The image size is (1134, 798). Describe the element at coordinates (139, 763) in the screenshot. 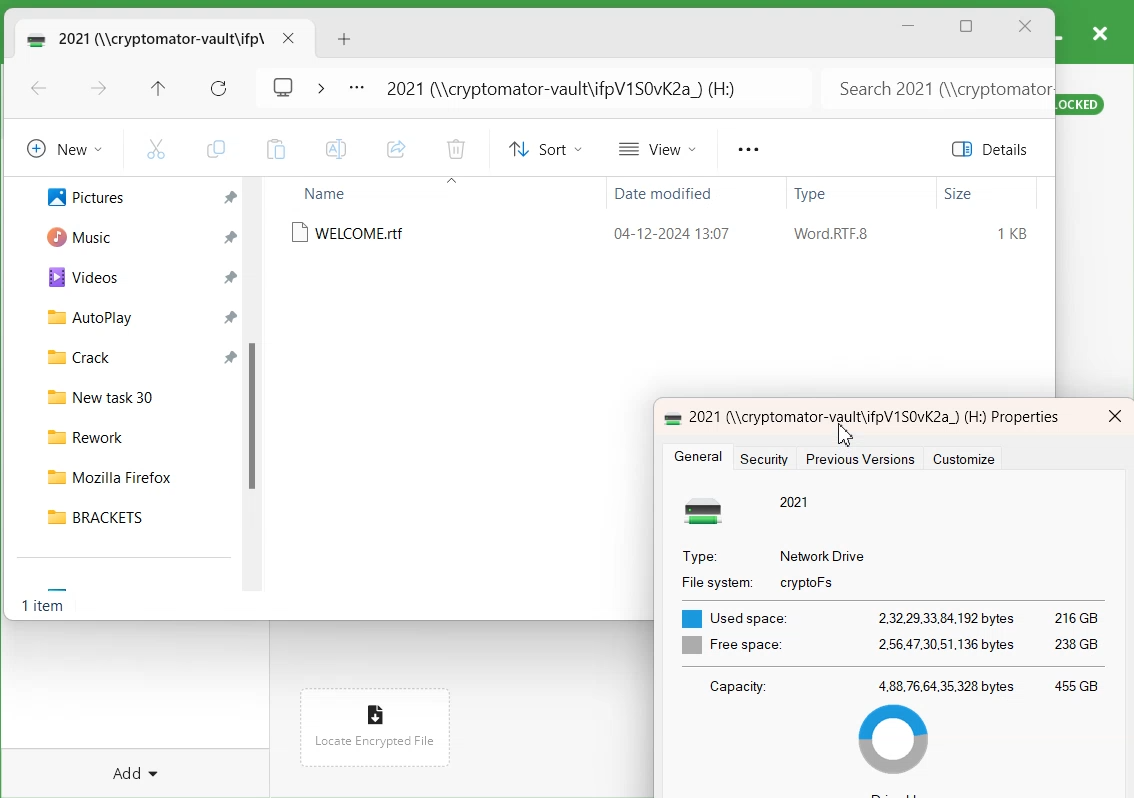

I see `Add` at that location.